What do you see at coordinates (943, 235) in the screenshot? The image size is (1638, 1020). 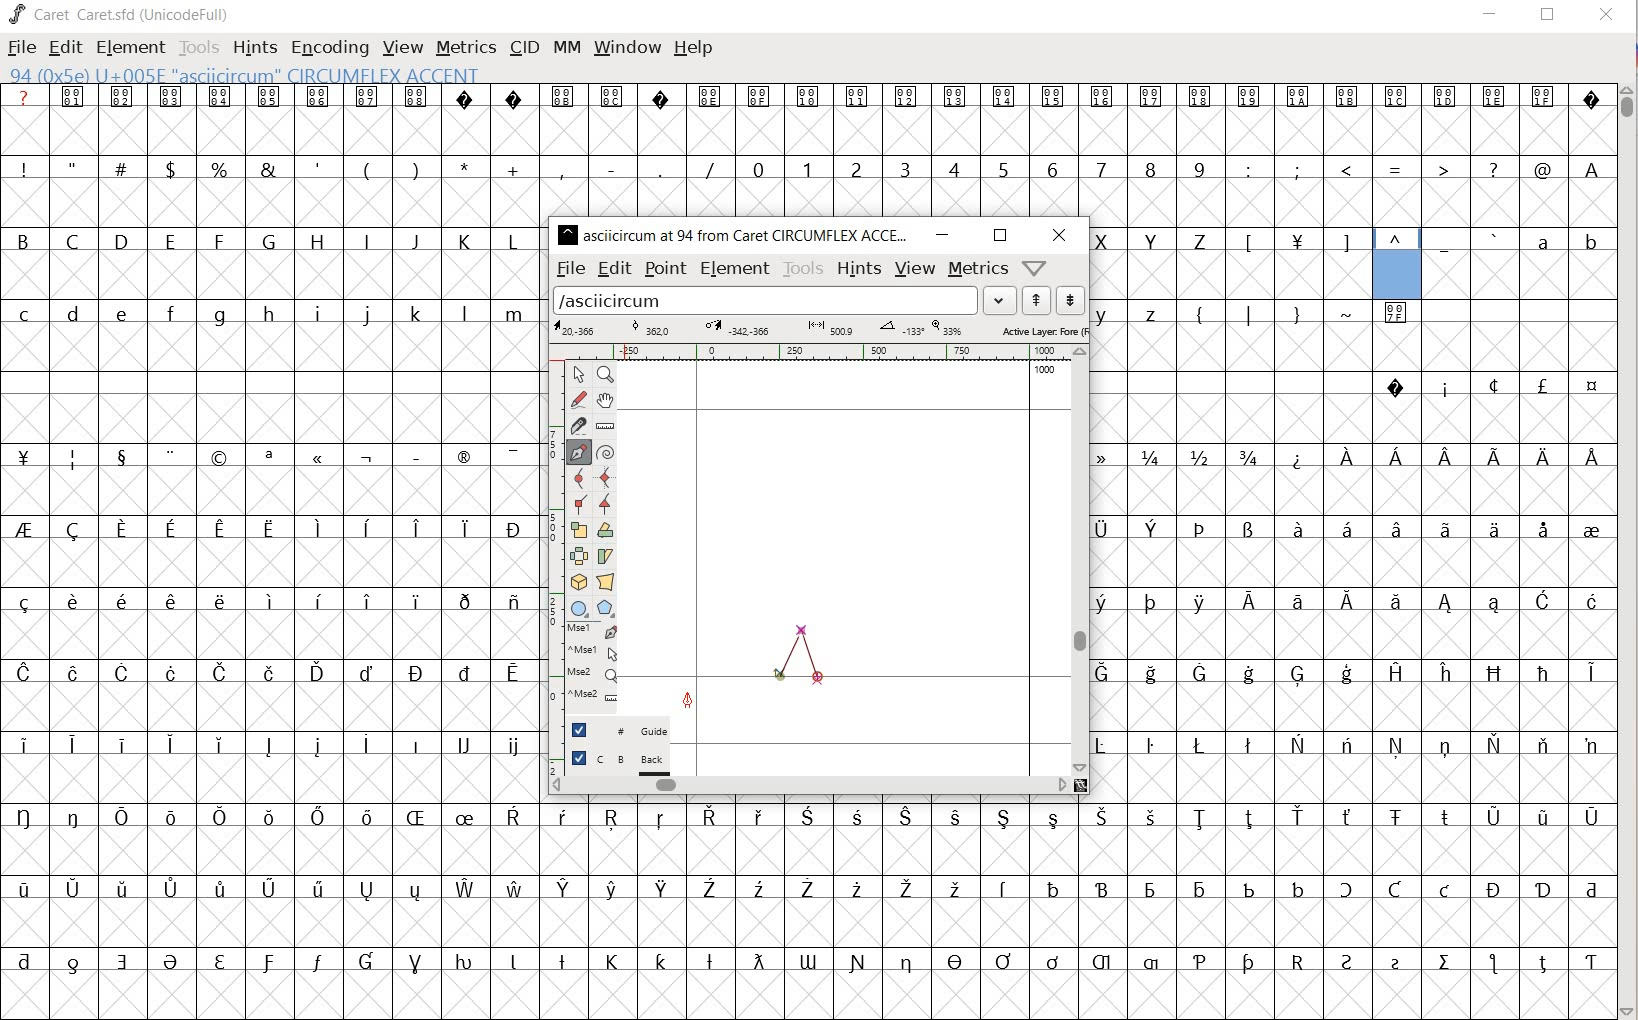 I see `minimize` at bounding box center [943, 235].